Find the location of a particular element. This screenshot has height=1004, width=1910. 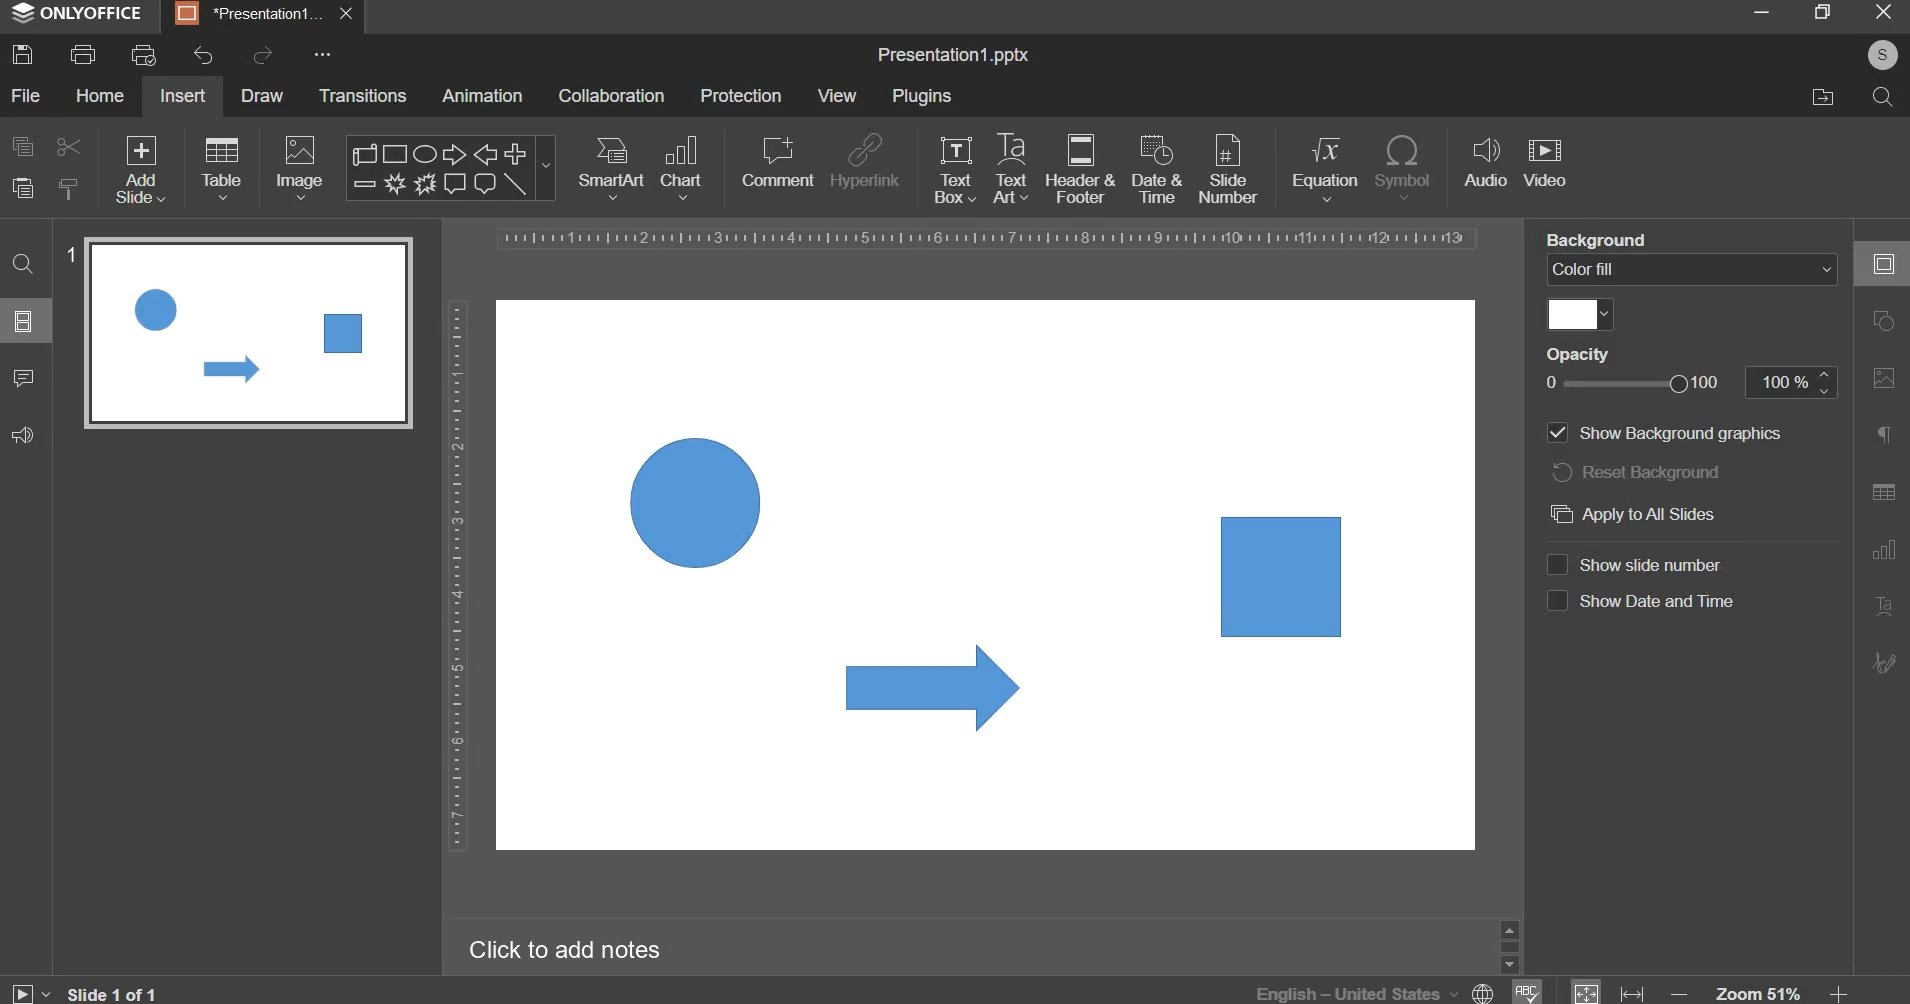

check box is located at coordinates (1556, 563).